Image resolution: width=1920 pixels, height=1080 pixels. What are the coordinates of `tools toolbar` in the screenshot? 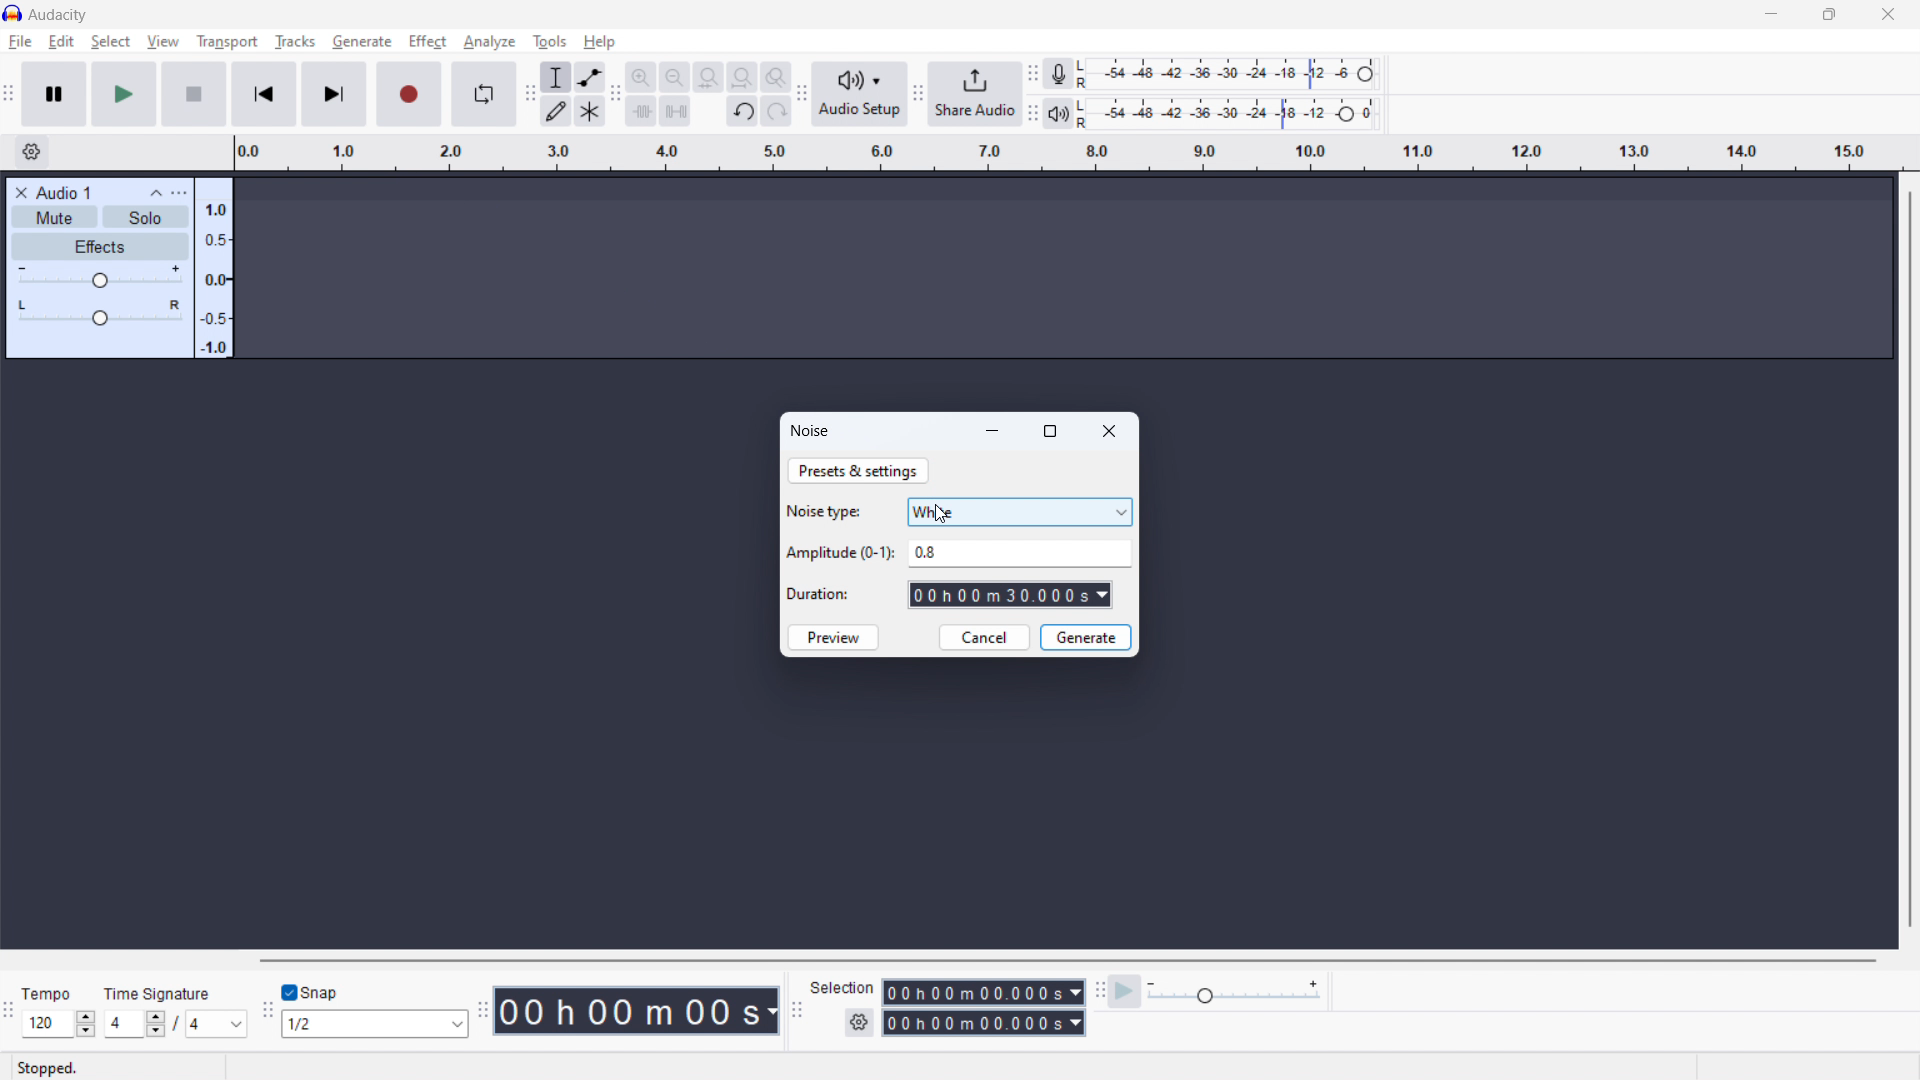 It's located at (529, 94).